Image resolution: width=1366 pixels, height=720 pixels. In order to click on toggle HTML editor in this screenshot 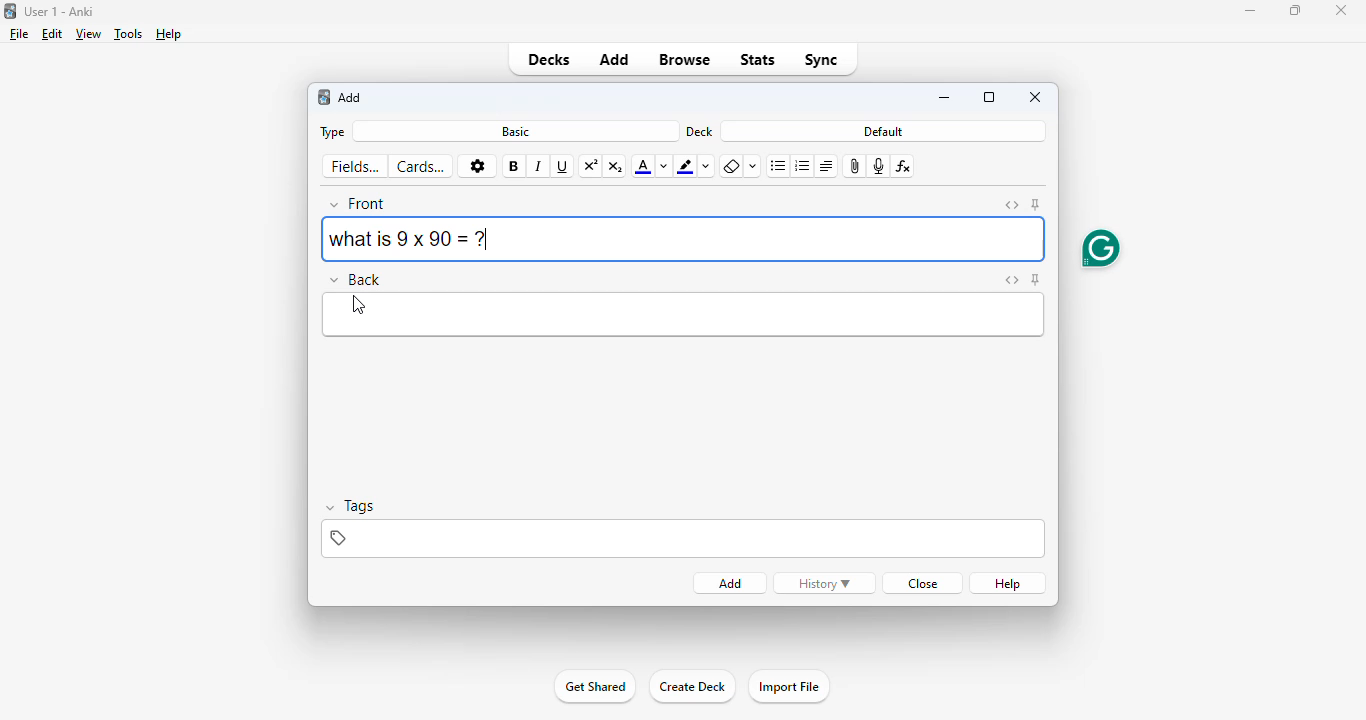, I will do `click(1010, 280)`.